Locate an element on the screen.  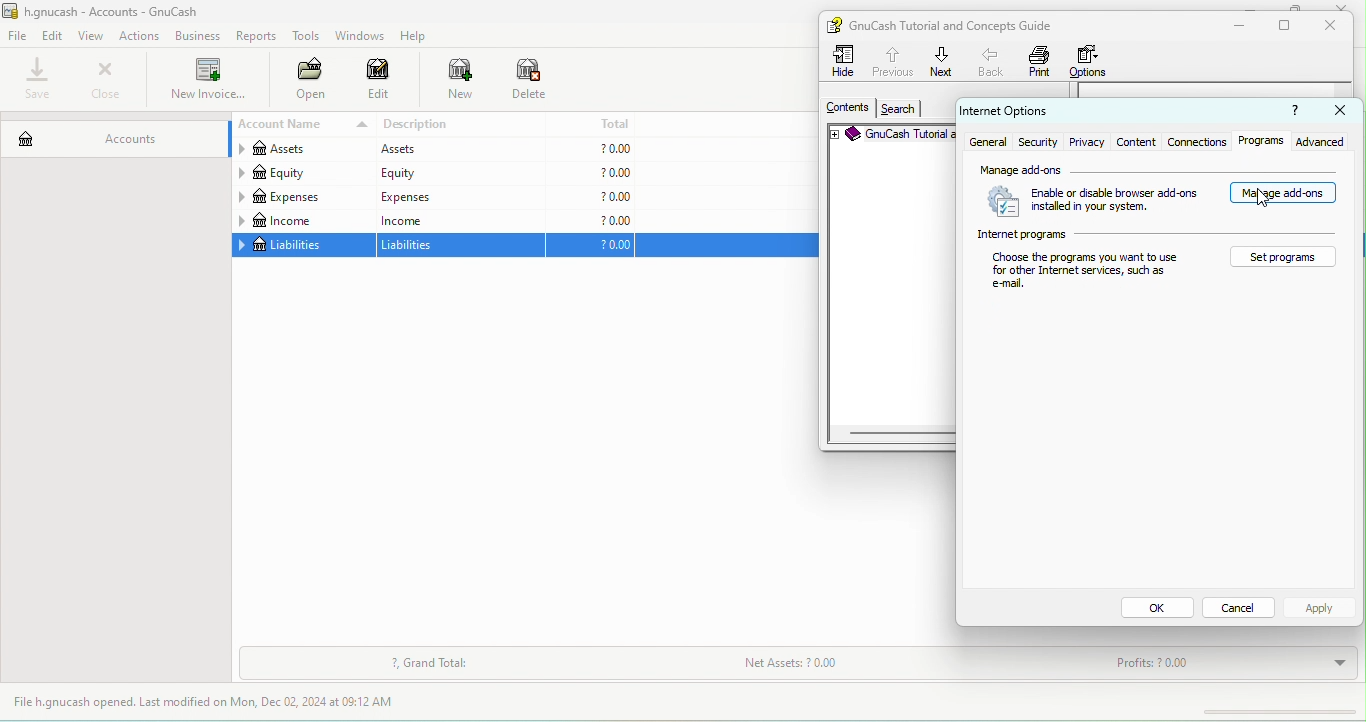
liabilities is located at coordinates (302, 246).